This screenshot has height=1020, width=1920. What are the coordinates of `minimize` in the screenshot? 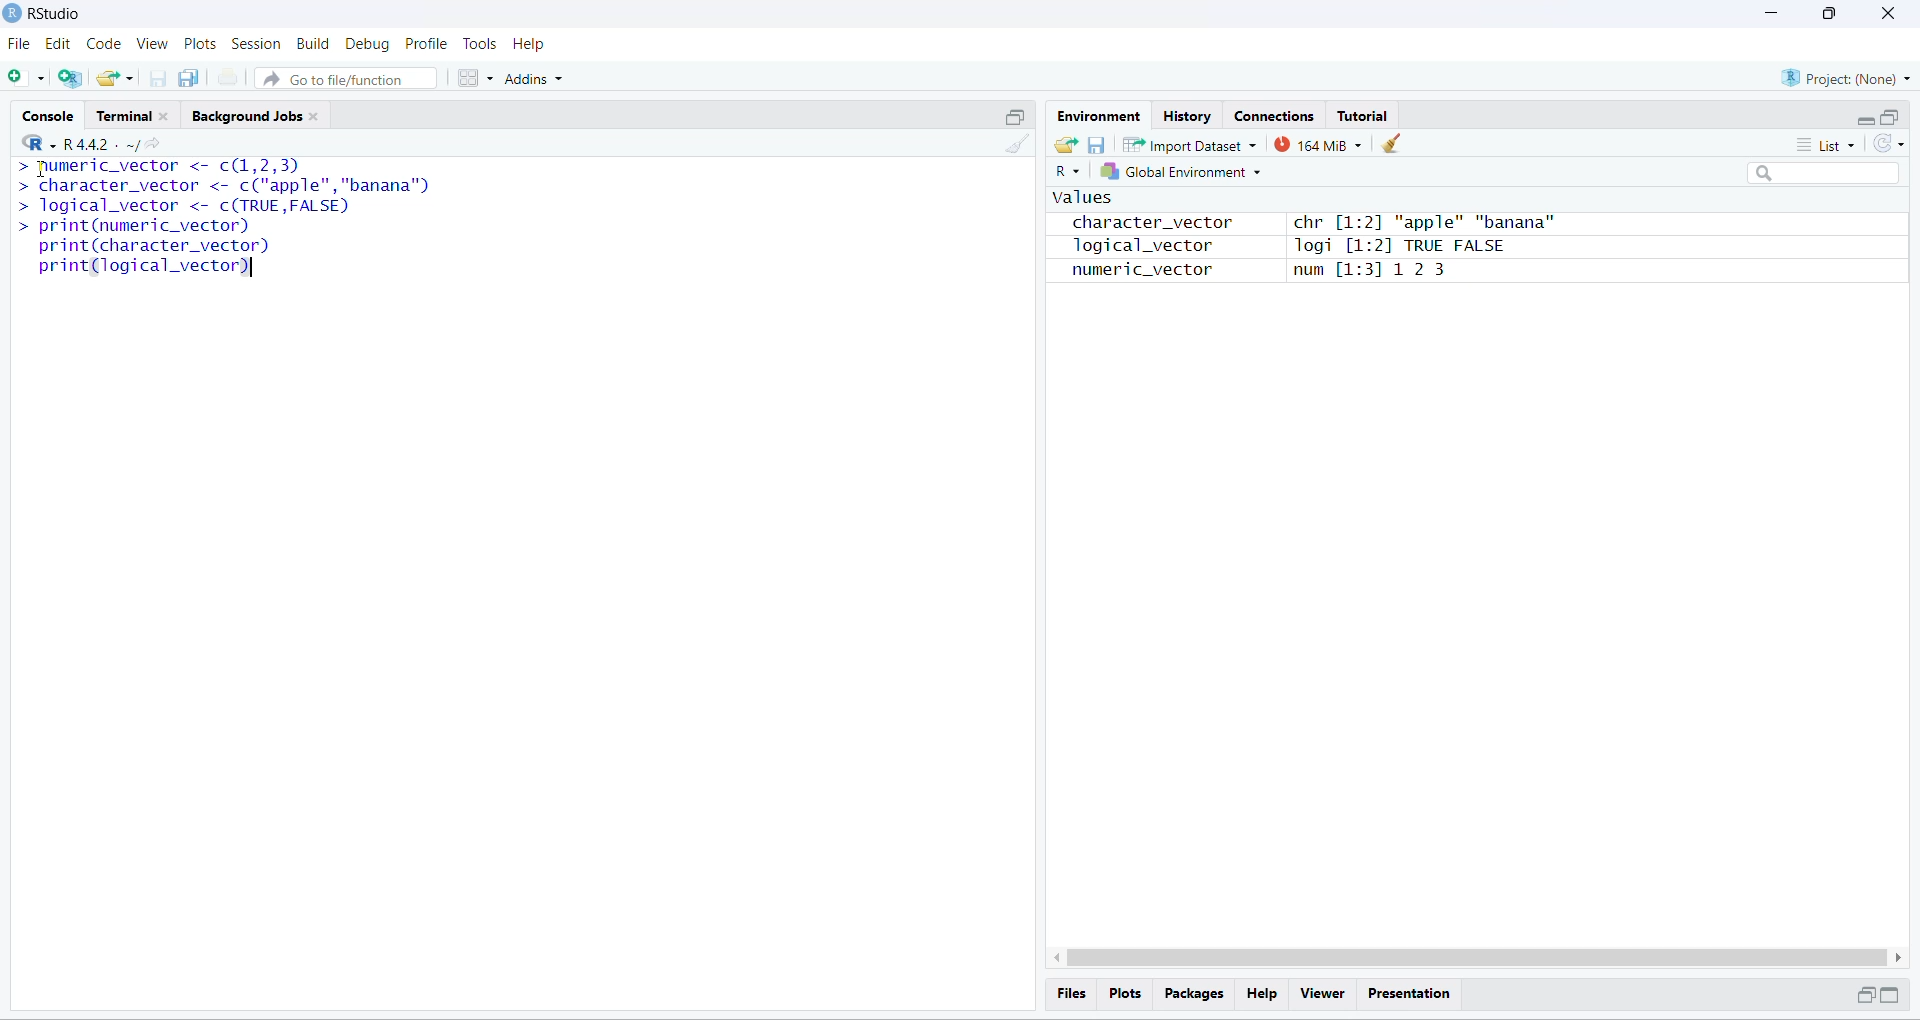 It's located at (1866, 122).